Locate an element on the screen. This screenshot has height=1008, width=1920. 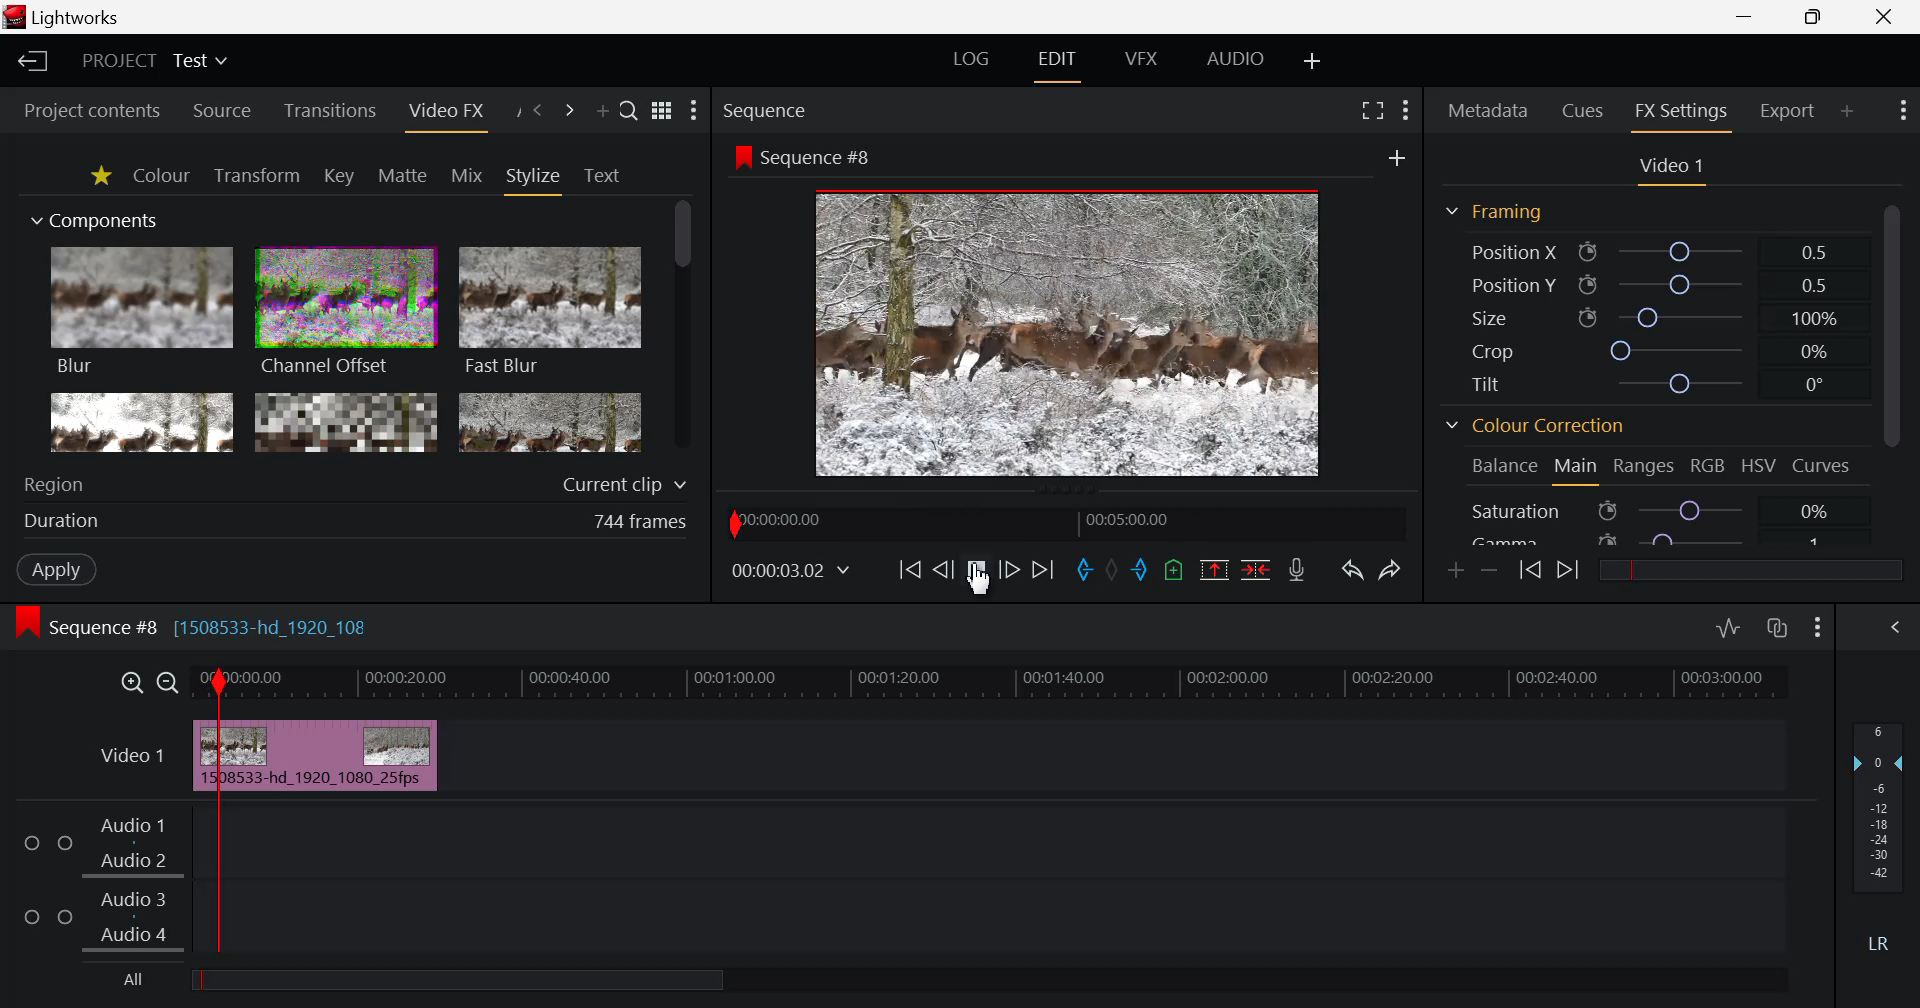
Favorites is located at coordinates (98, 176).